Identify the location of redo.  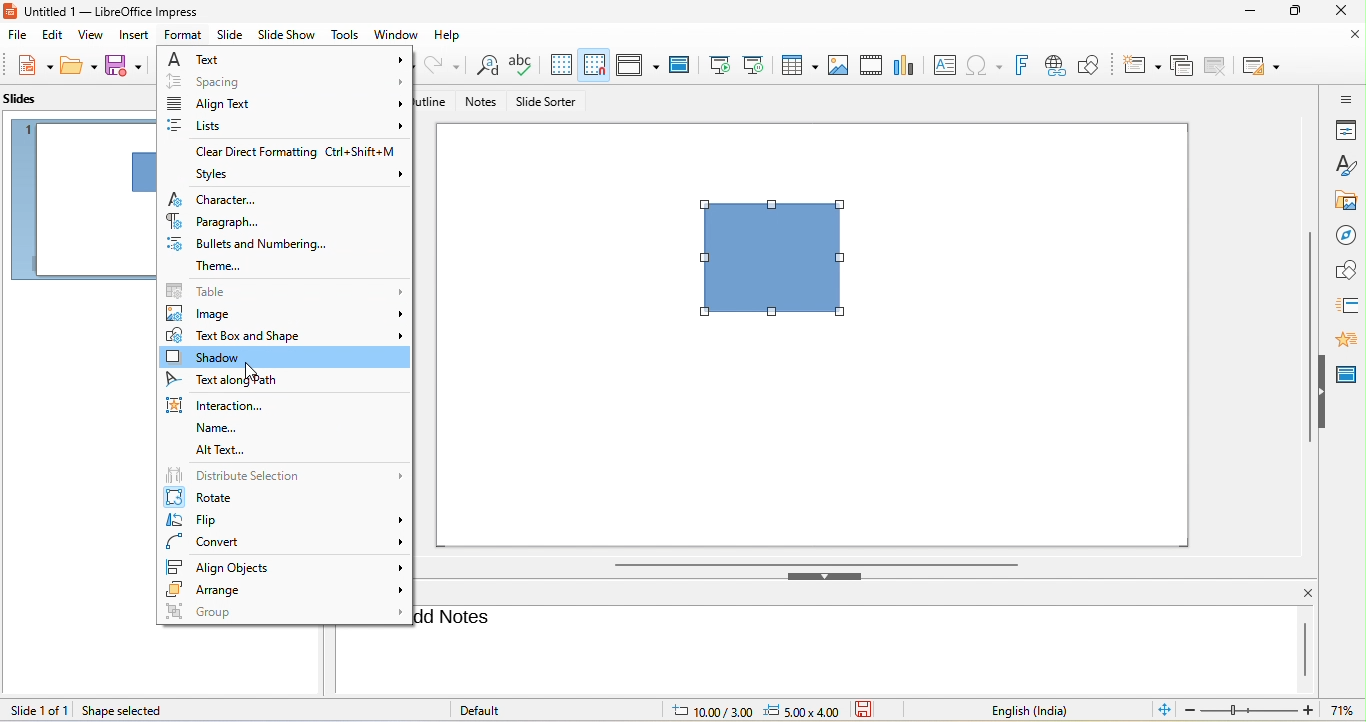
(444, 65).